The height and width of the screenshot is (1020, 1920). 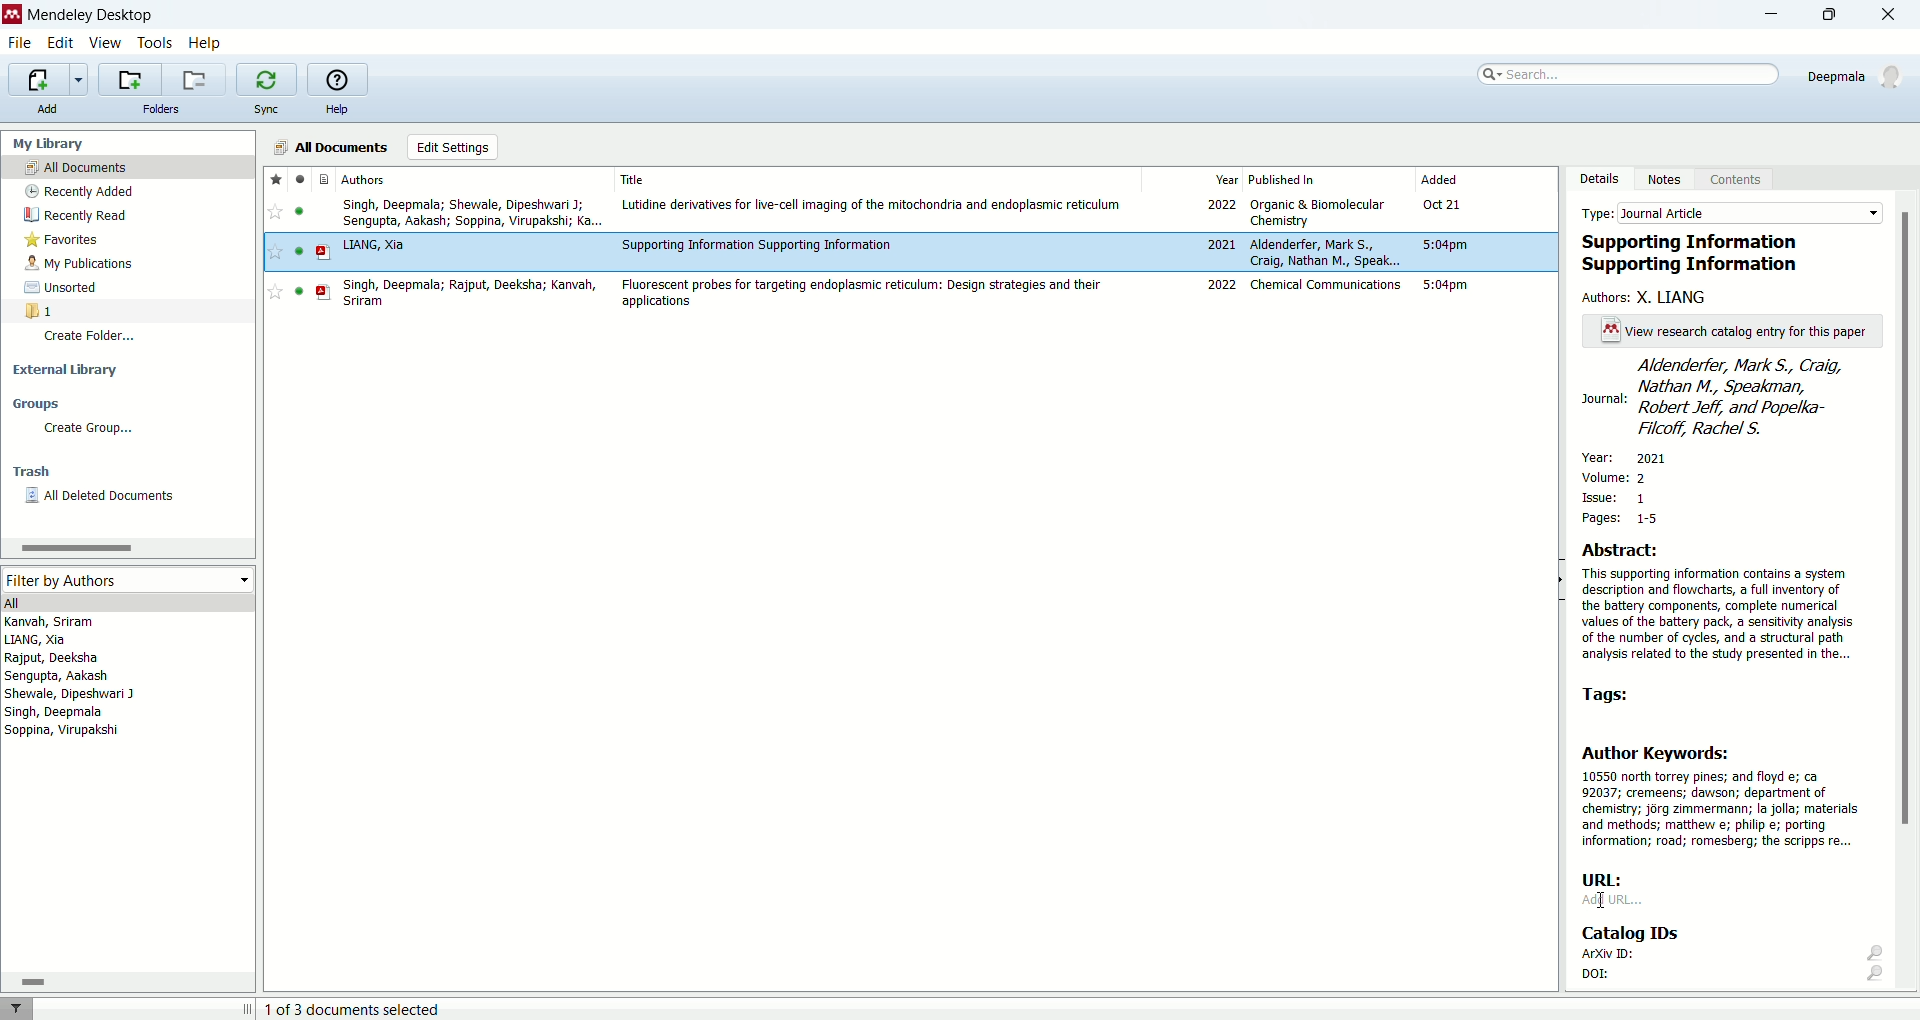 What do you see at coordinates (860, 293) in the screenshot?
I see `Fluorescent probes for targeting endoplasmic reticulum: Design strategies and their applications` at bounding box center [860, 293].